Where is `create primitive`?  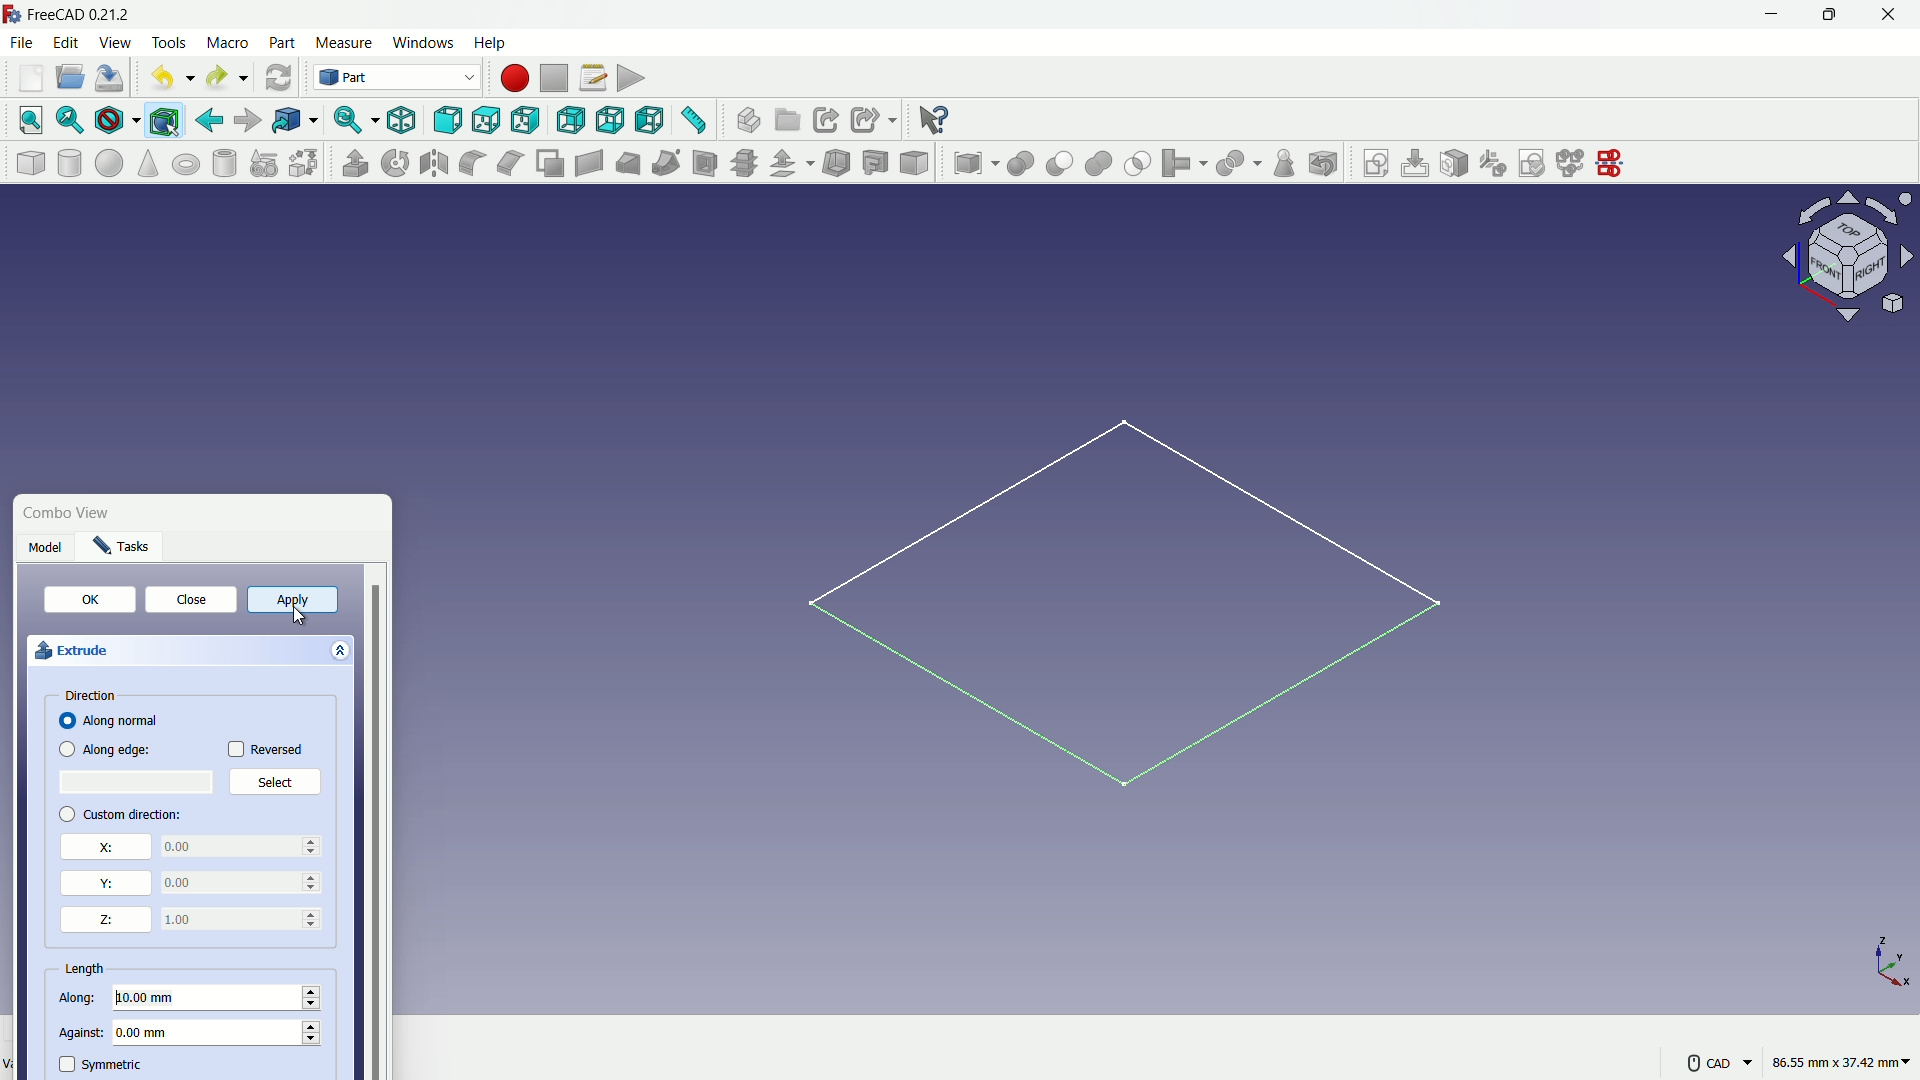 create primitive is located at coordinates (265, 164).